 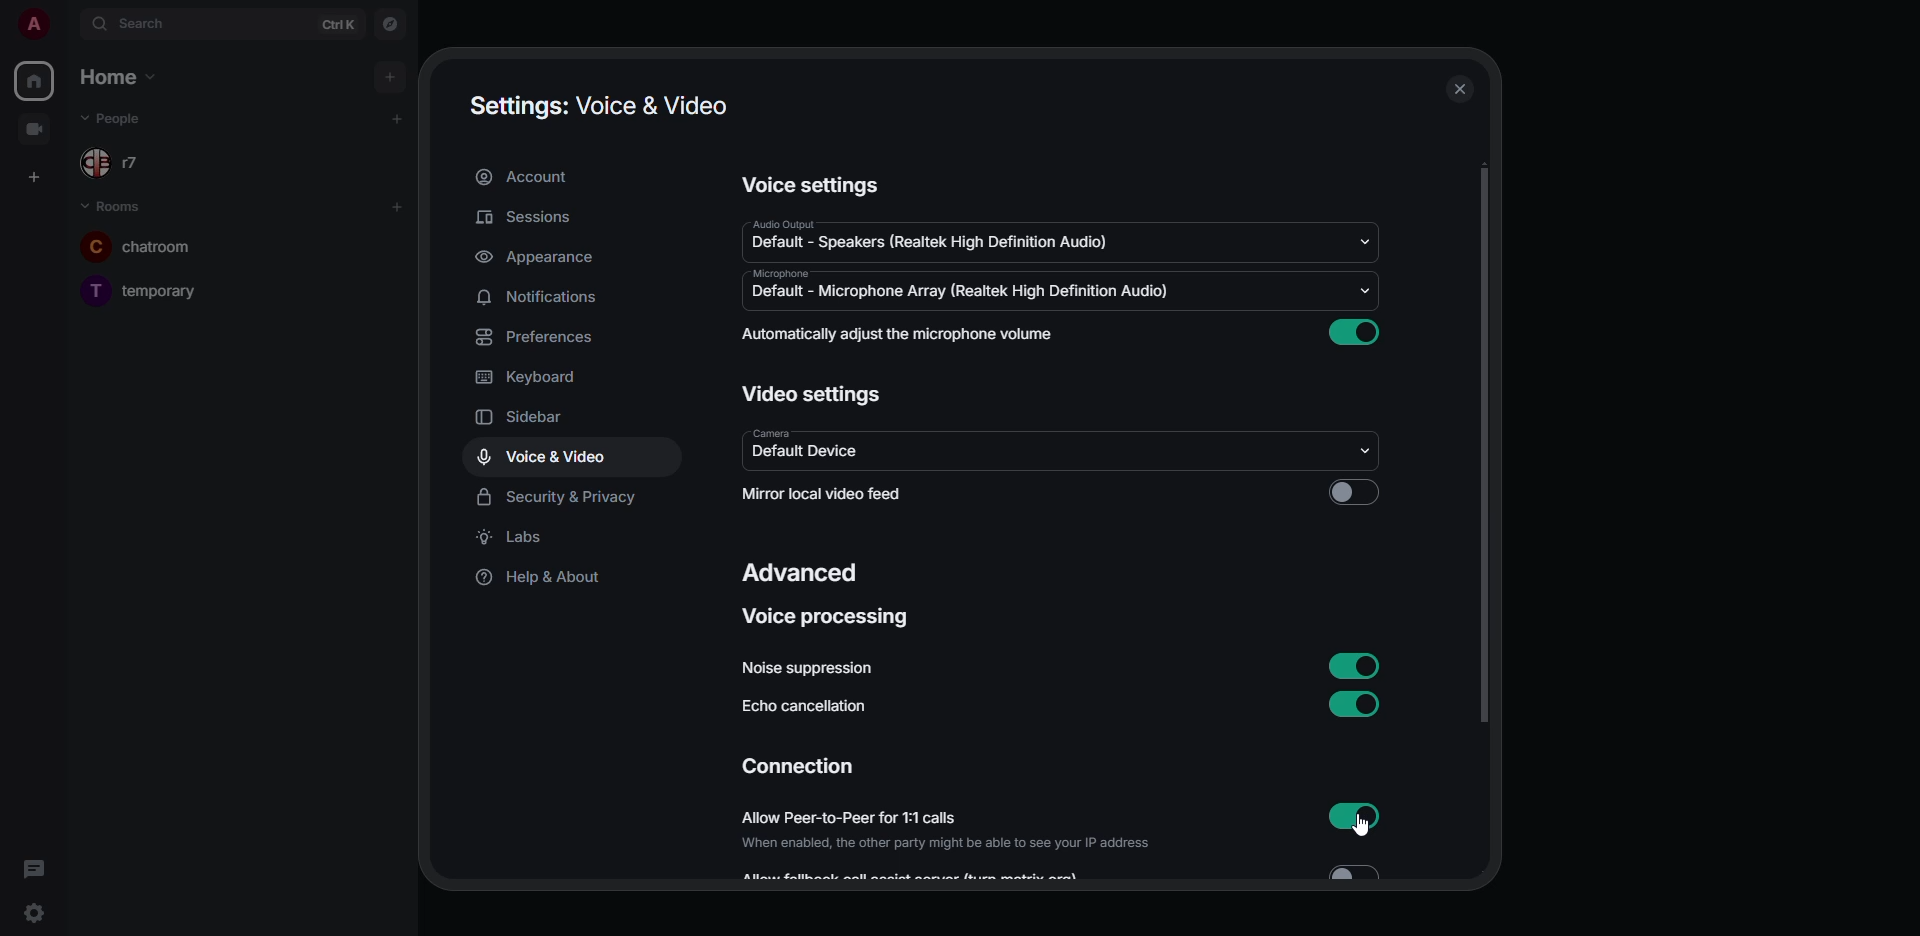 What do you see at coordinates (340, 23) in the screenshot?
I see `ctrl K` at bounding box center [340, 23].